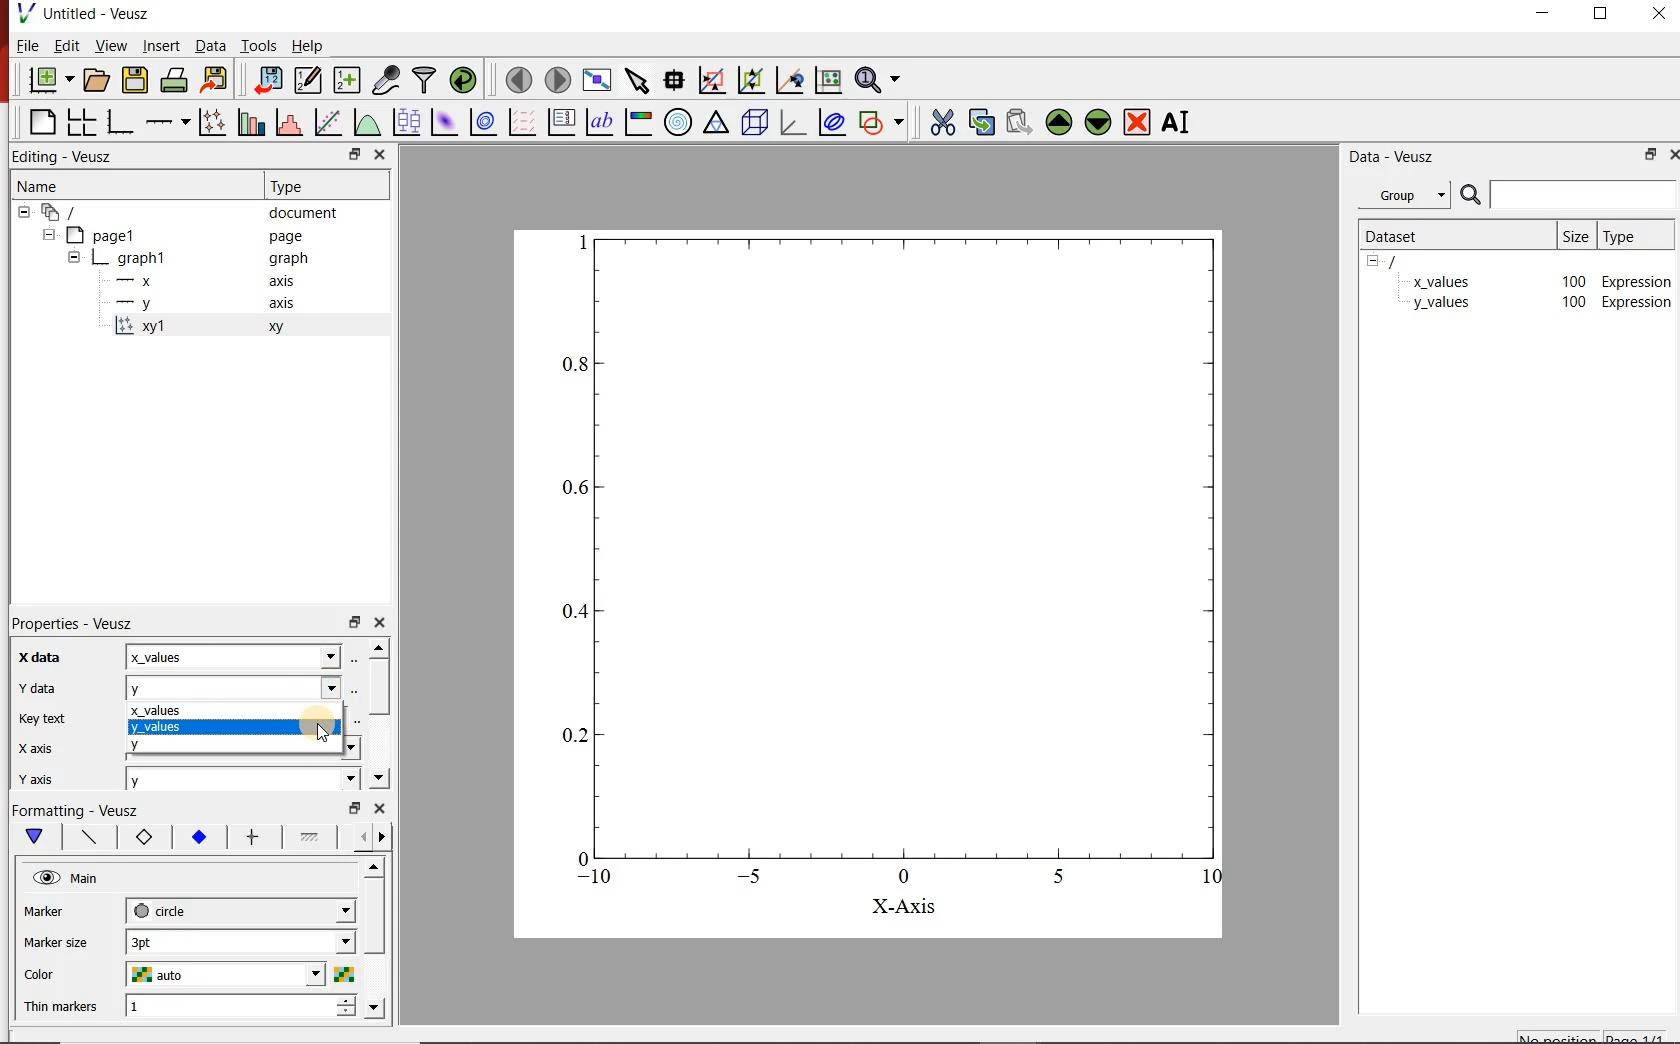 This screenshot has width=1680, height=1044. I want to click on | Y ais, so click(44, 780).